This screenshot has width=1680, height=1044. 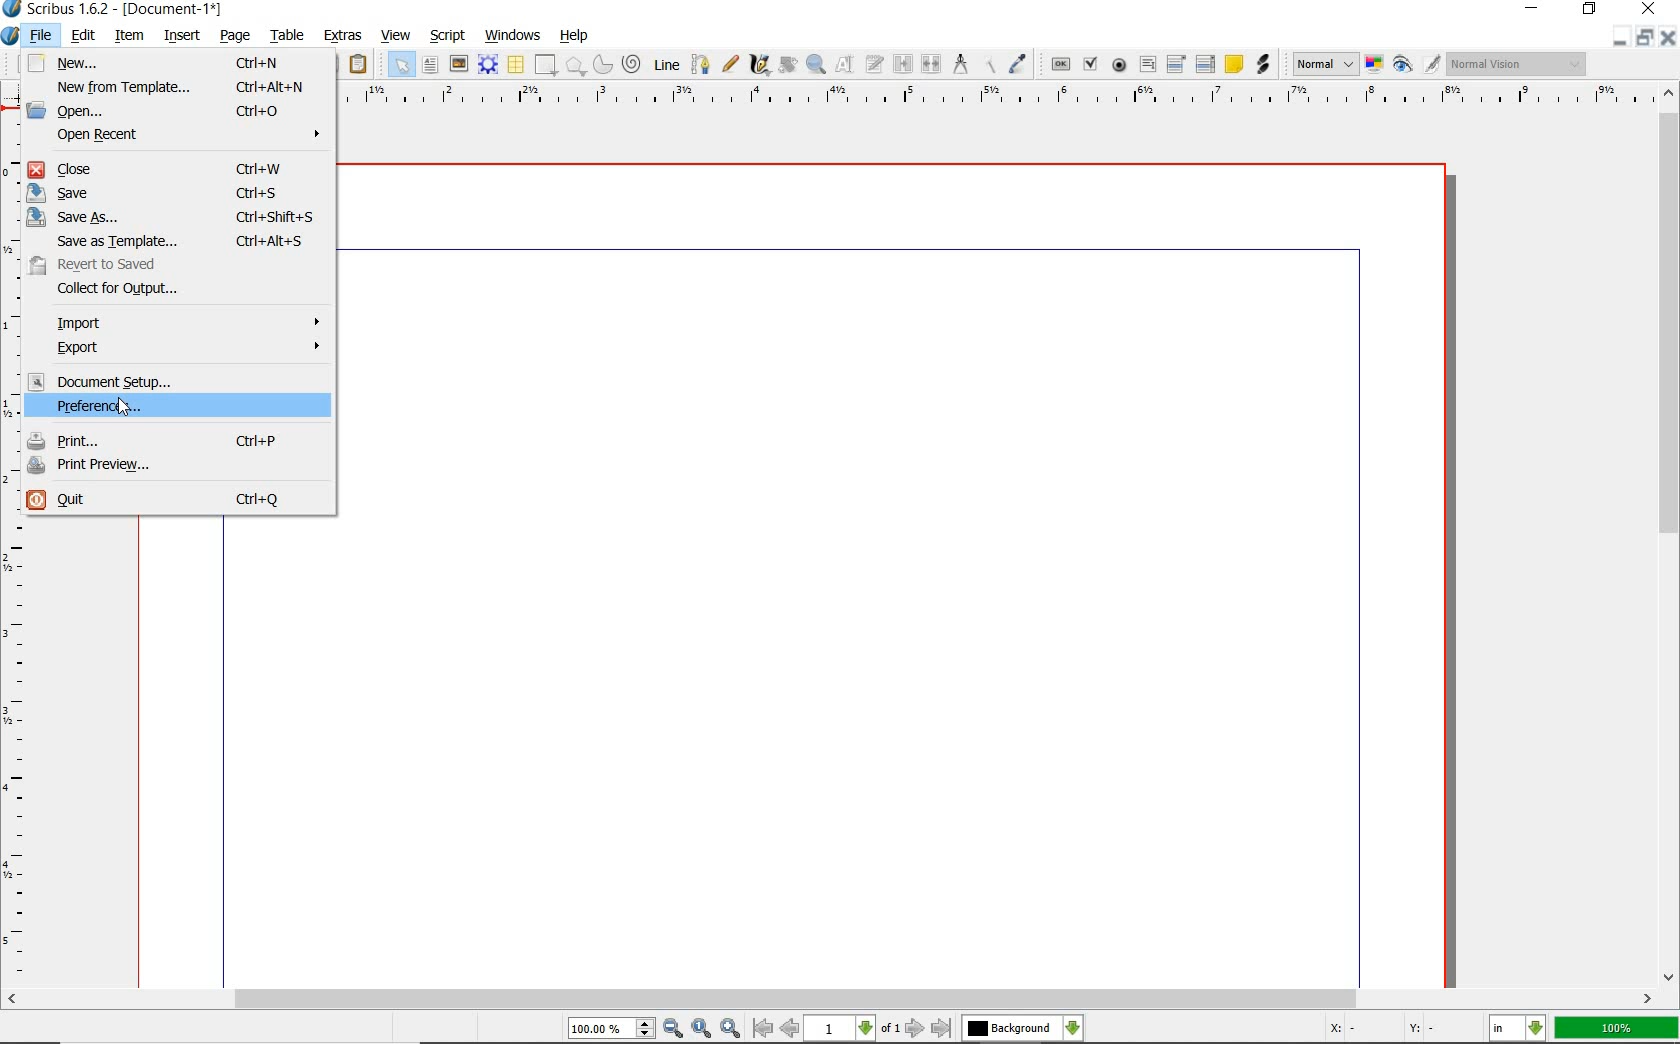 What do you see at coordinates (430, 65) in the screenshot?
I see `text frame` at bounding box center [430, 65].